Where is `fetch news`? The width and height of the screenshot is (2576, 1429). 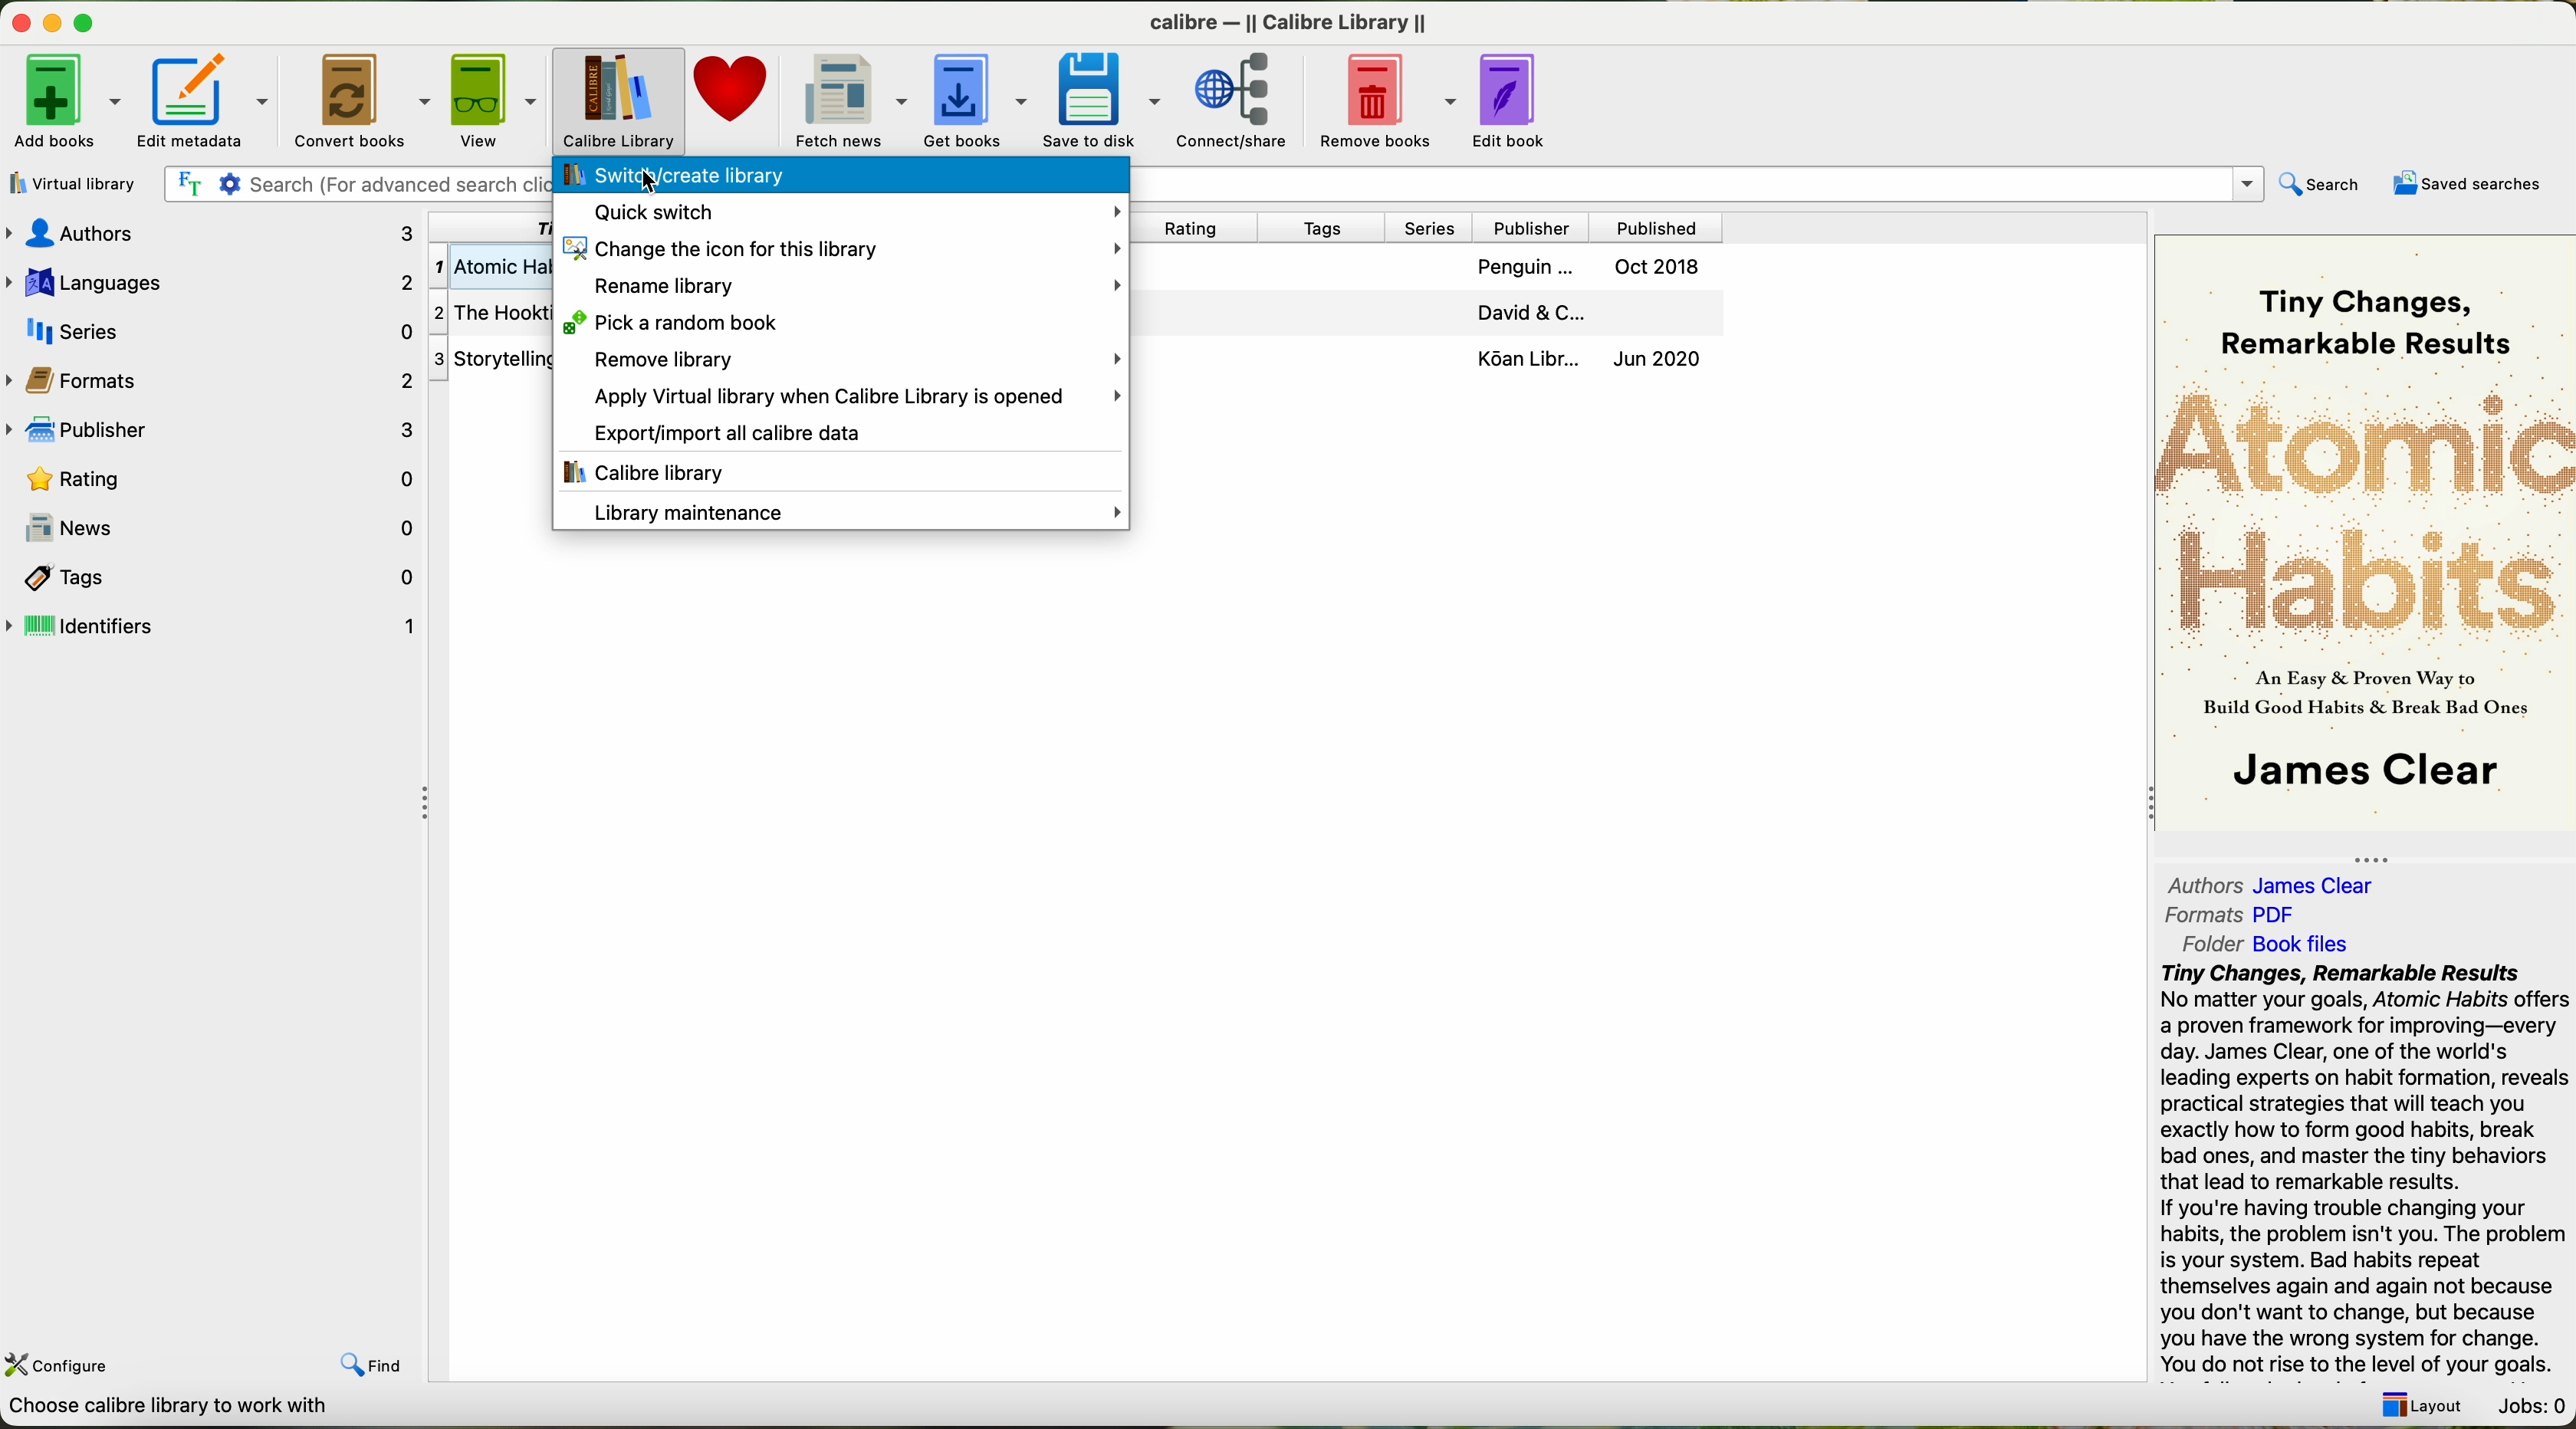
fetch news is located at coordinates (848, 99).